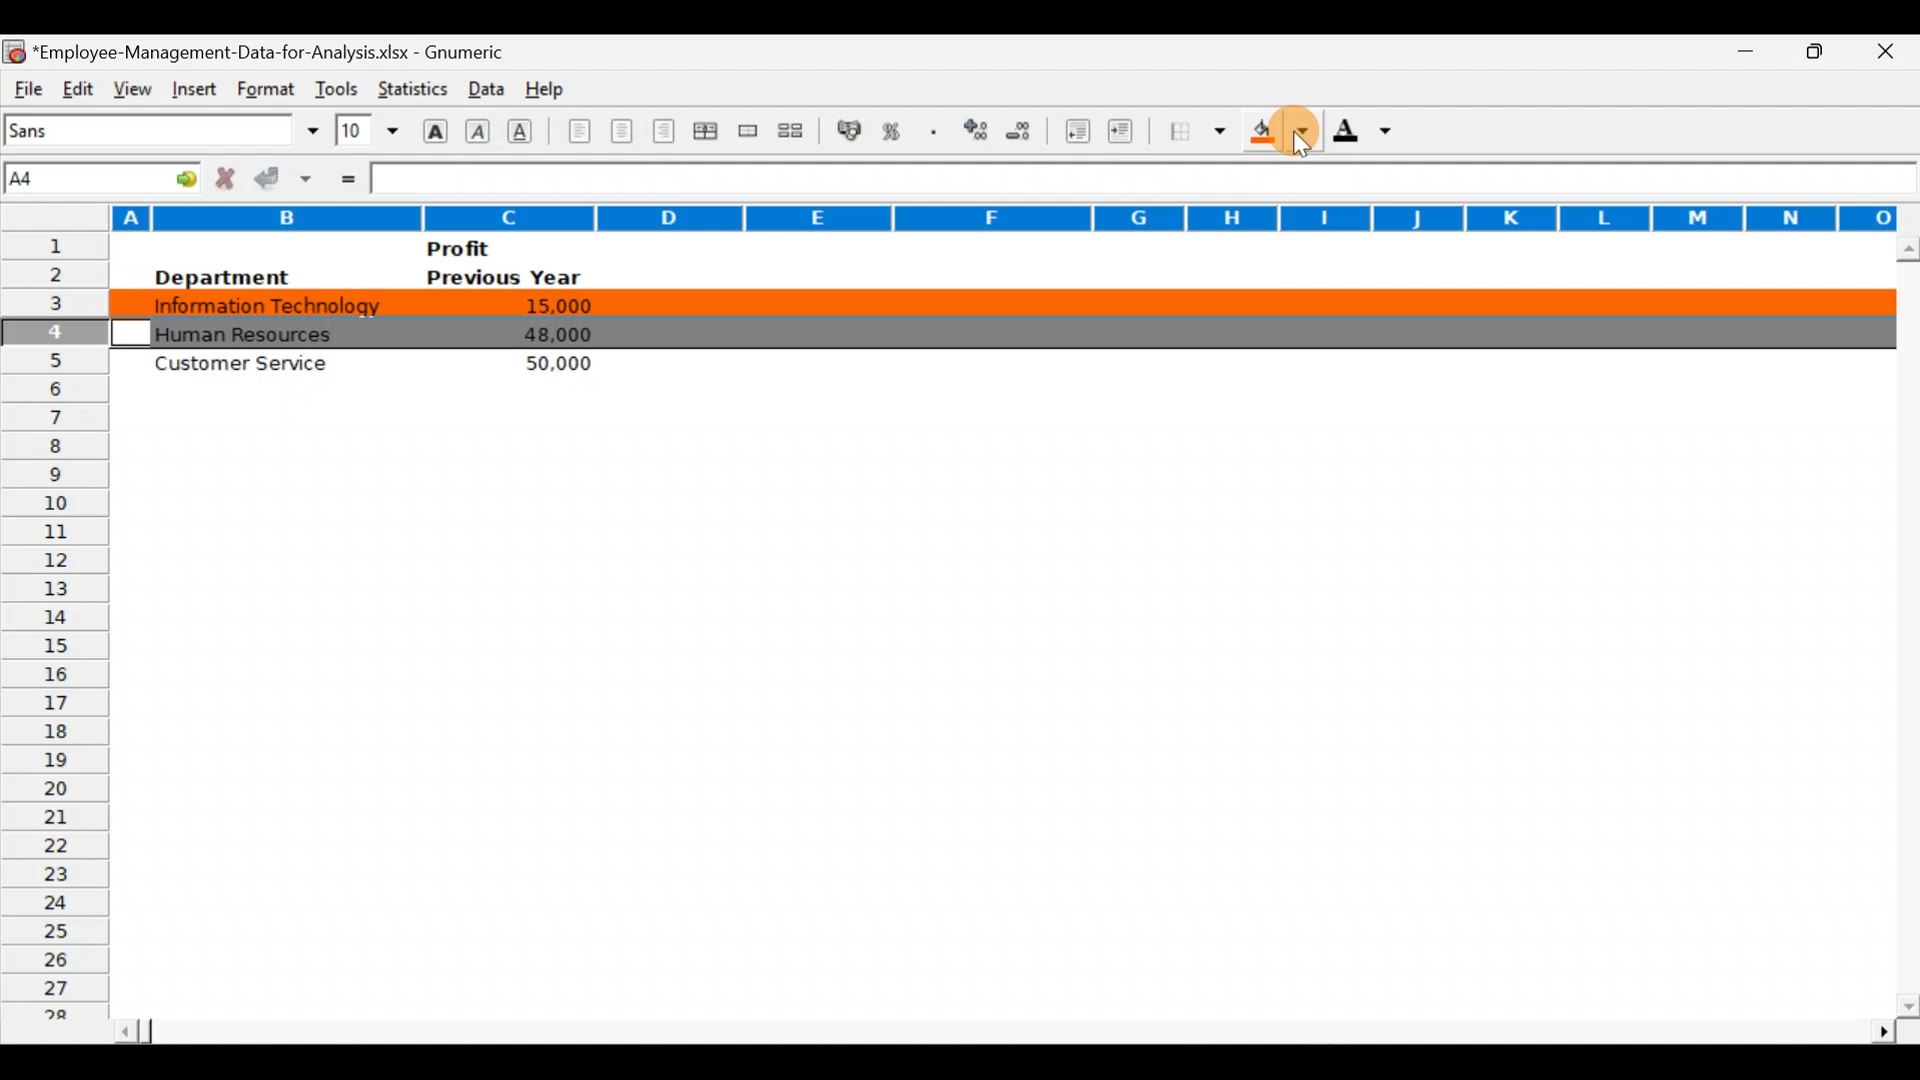  I want to click on Format, so click(262, 89).